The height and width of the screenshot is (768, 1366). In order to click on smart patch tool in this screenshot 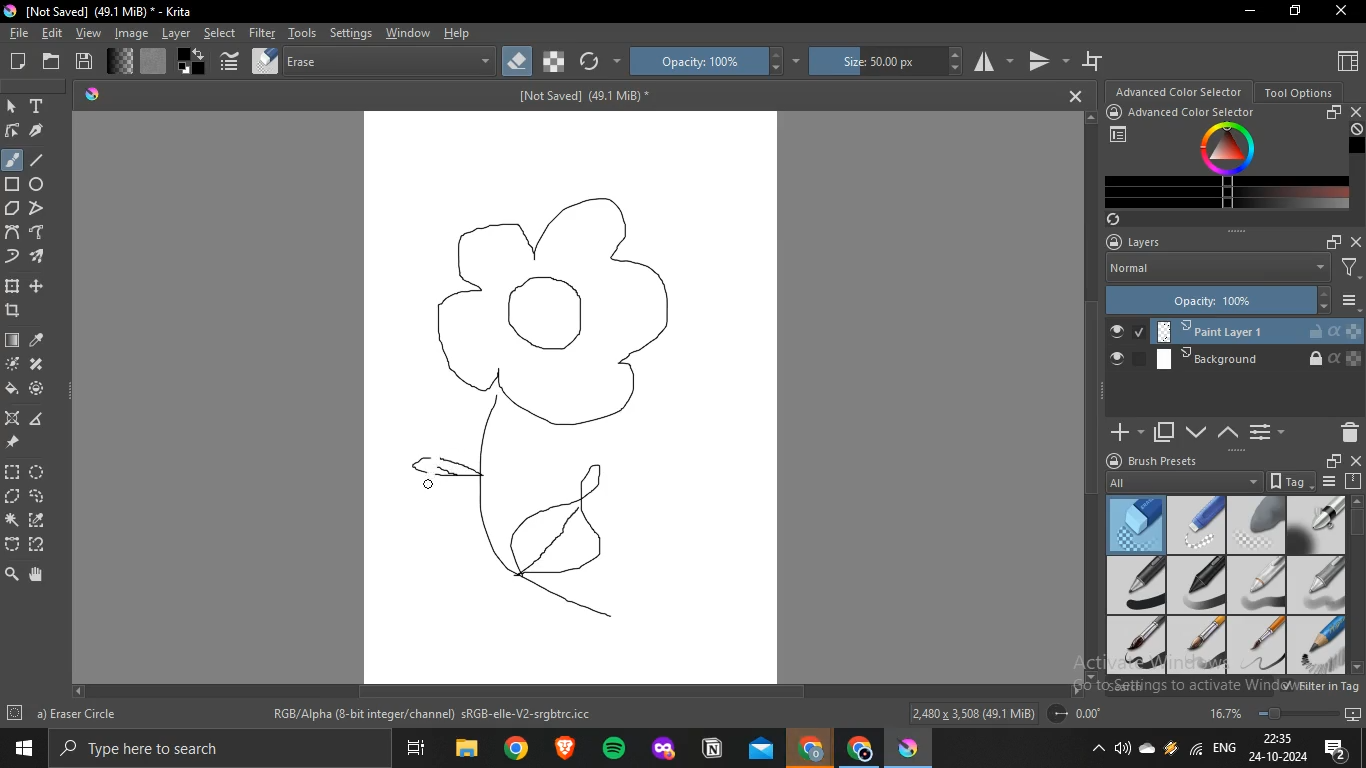, I will do `click(35, 363)`.